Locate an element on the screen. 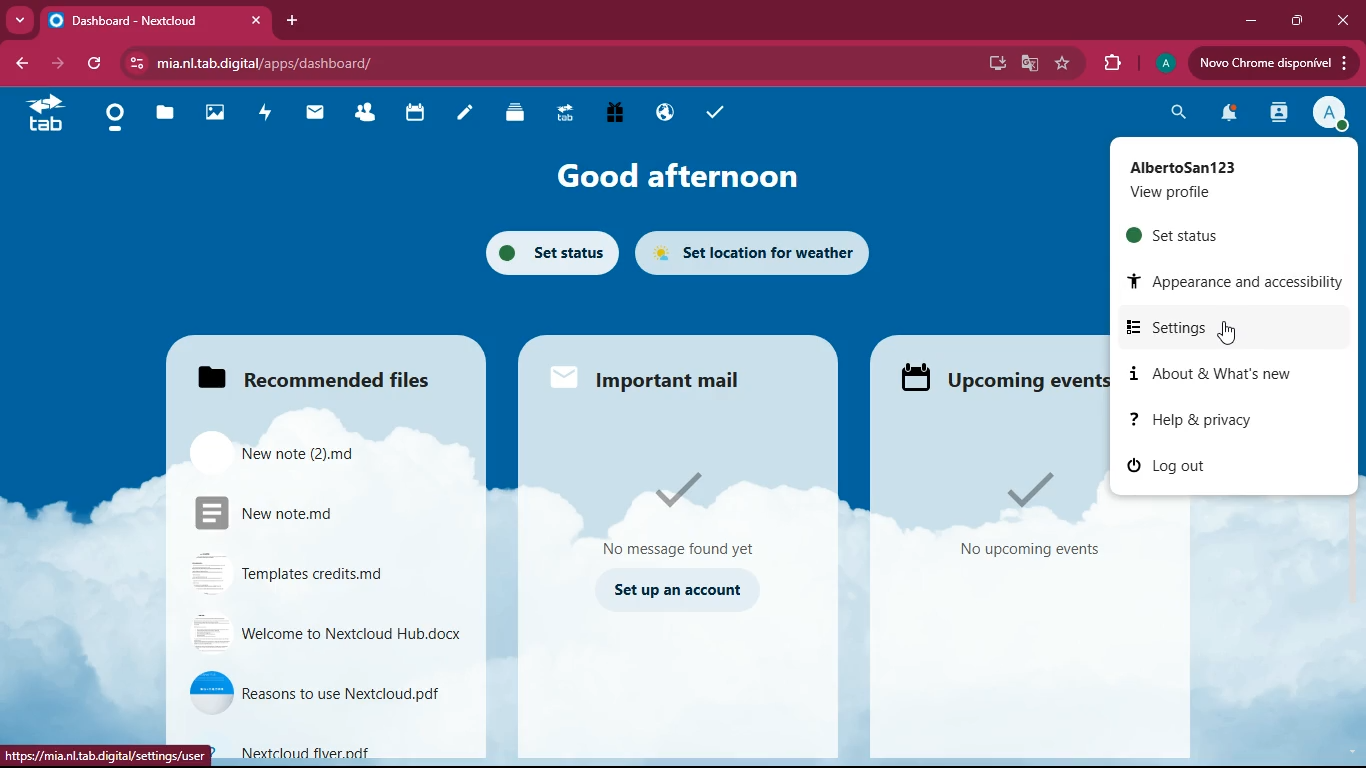  notes is located at coordinates (464, 115).